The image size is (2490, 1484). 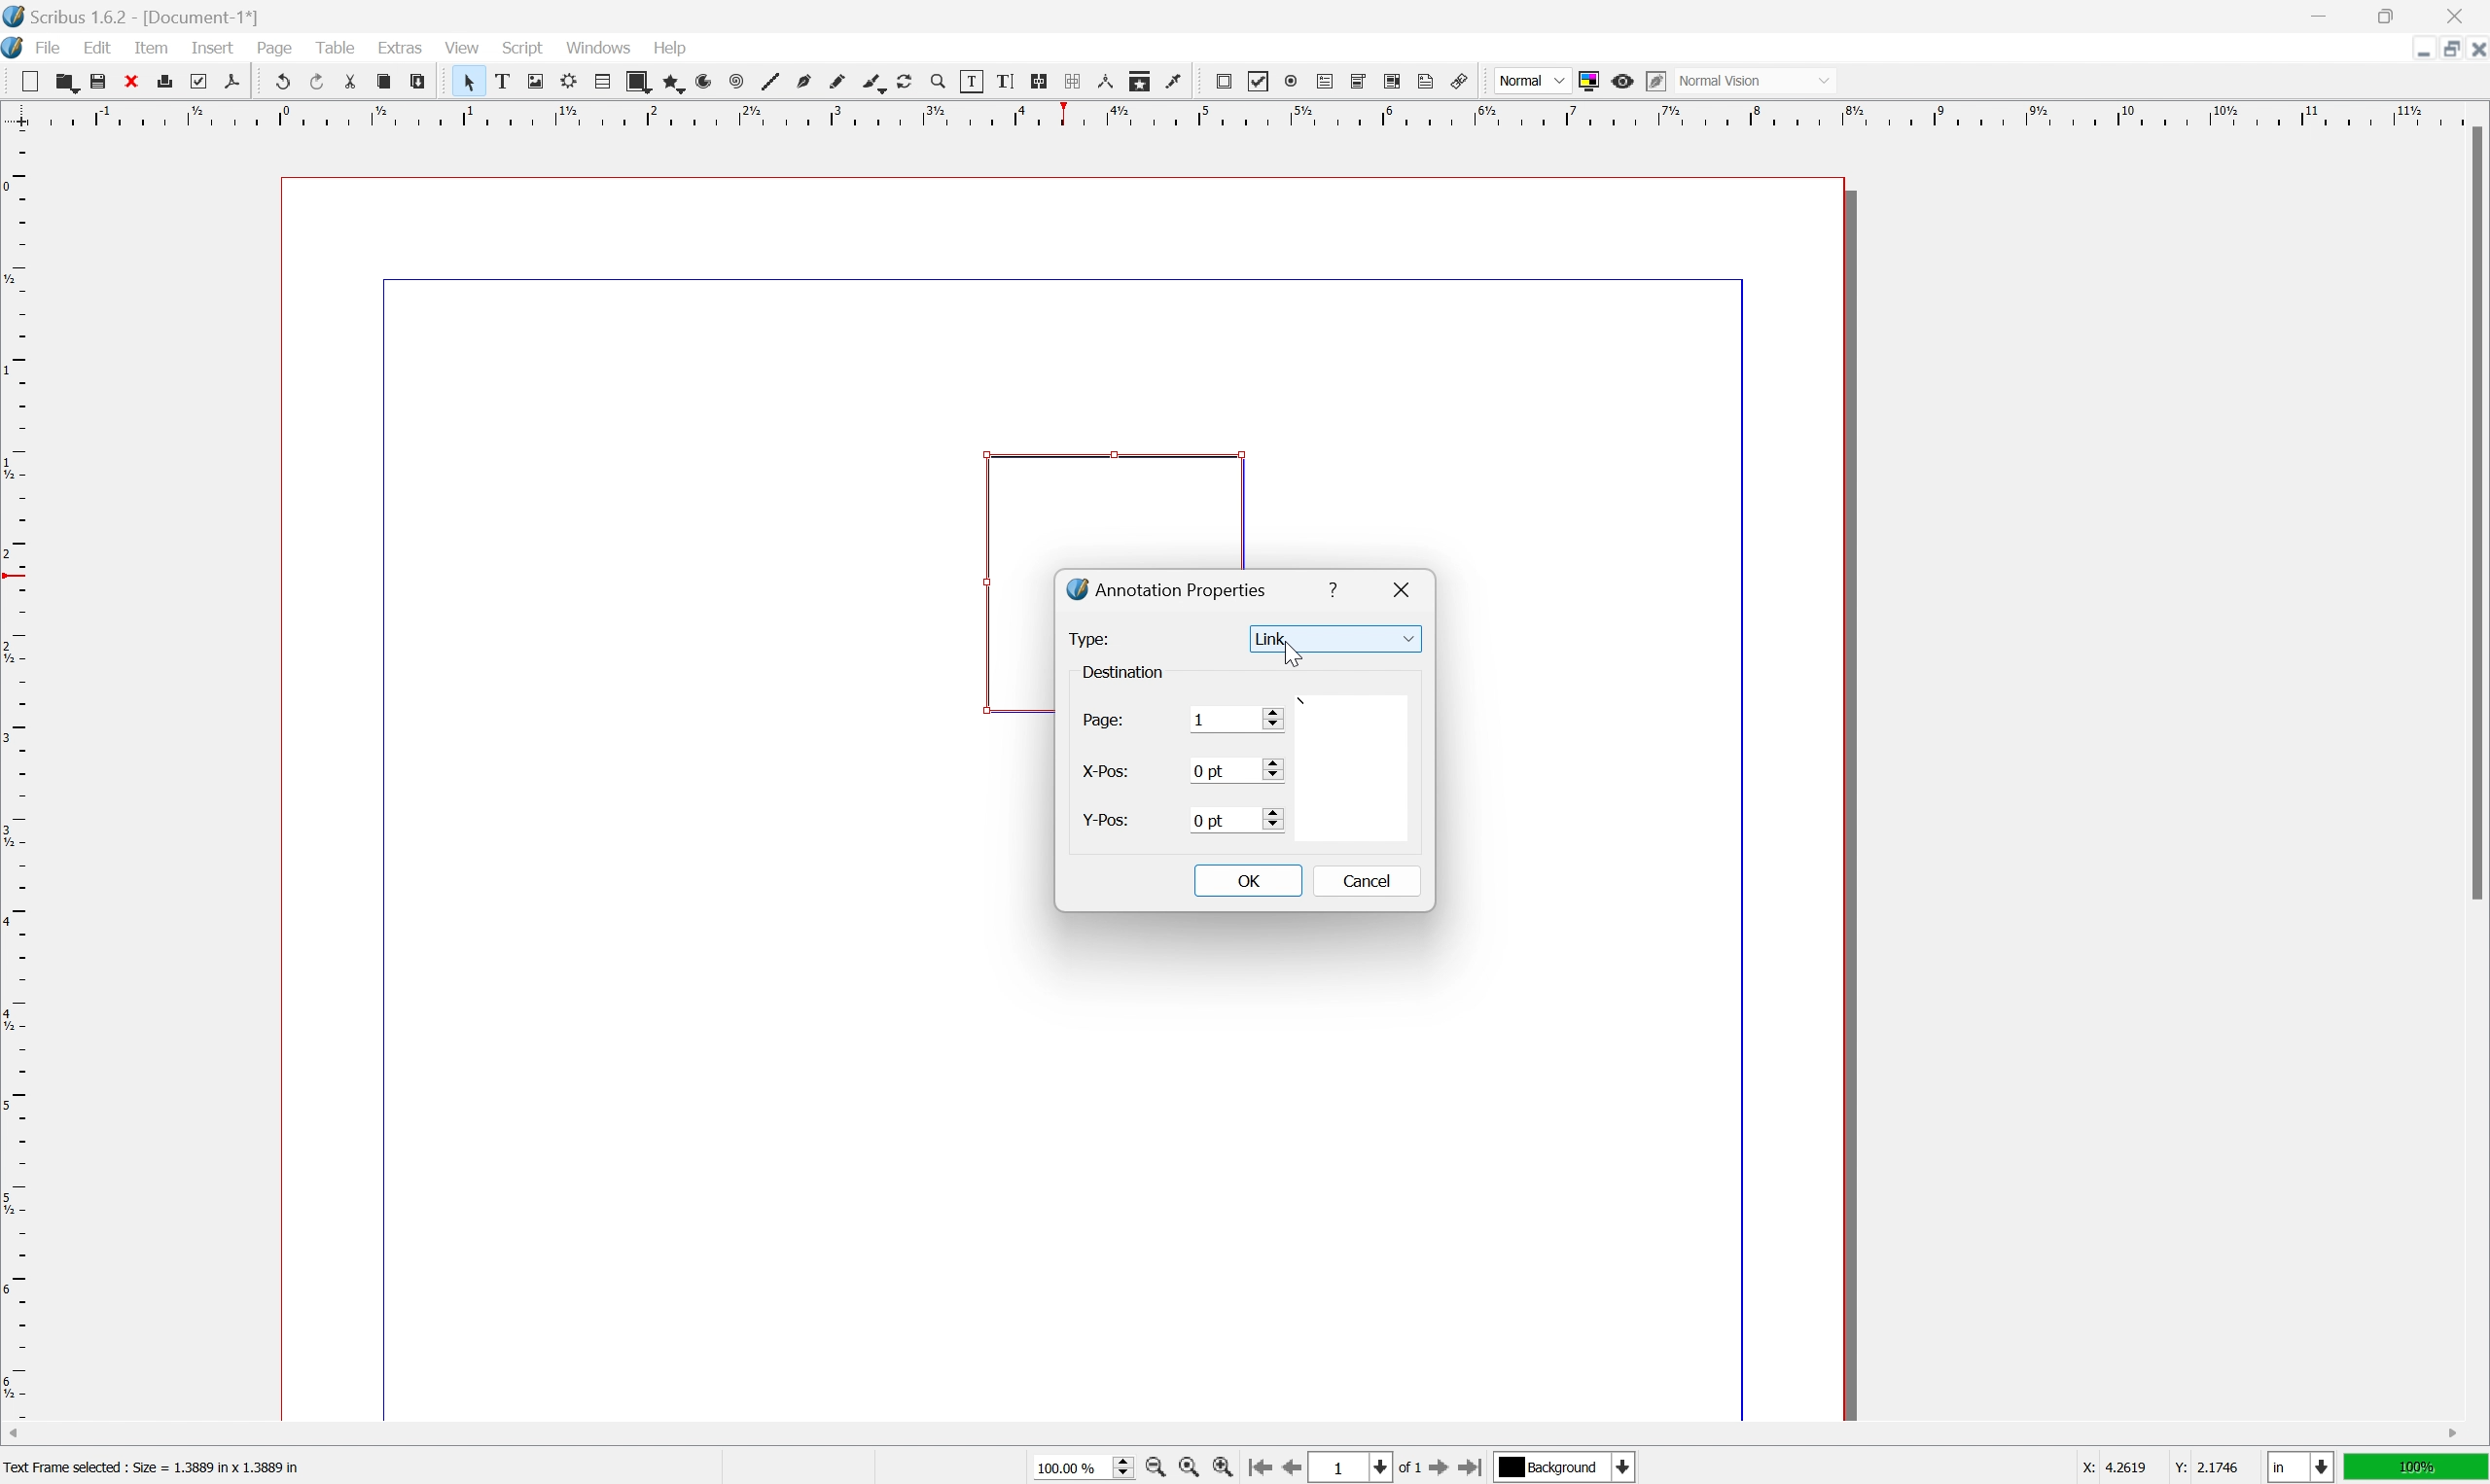 What do you see at coordinates (1083, 1466) in the screenshot?
I see `select current zoom level` at bounding box center [1083, 1466].